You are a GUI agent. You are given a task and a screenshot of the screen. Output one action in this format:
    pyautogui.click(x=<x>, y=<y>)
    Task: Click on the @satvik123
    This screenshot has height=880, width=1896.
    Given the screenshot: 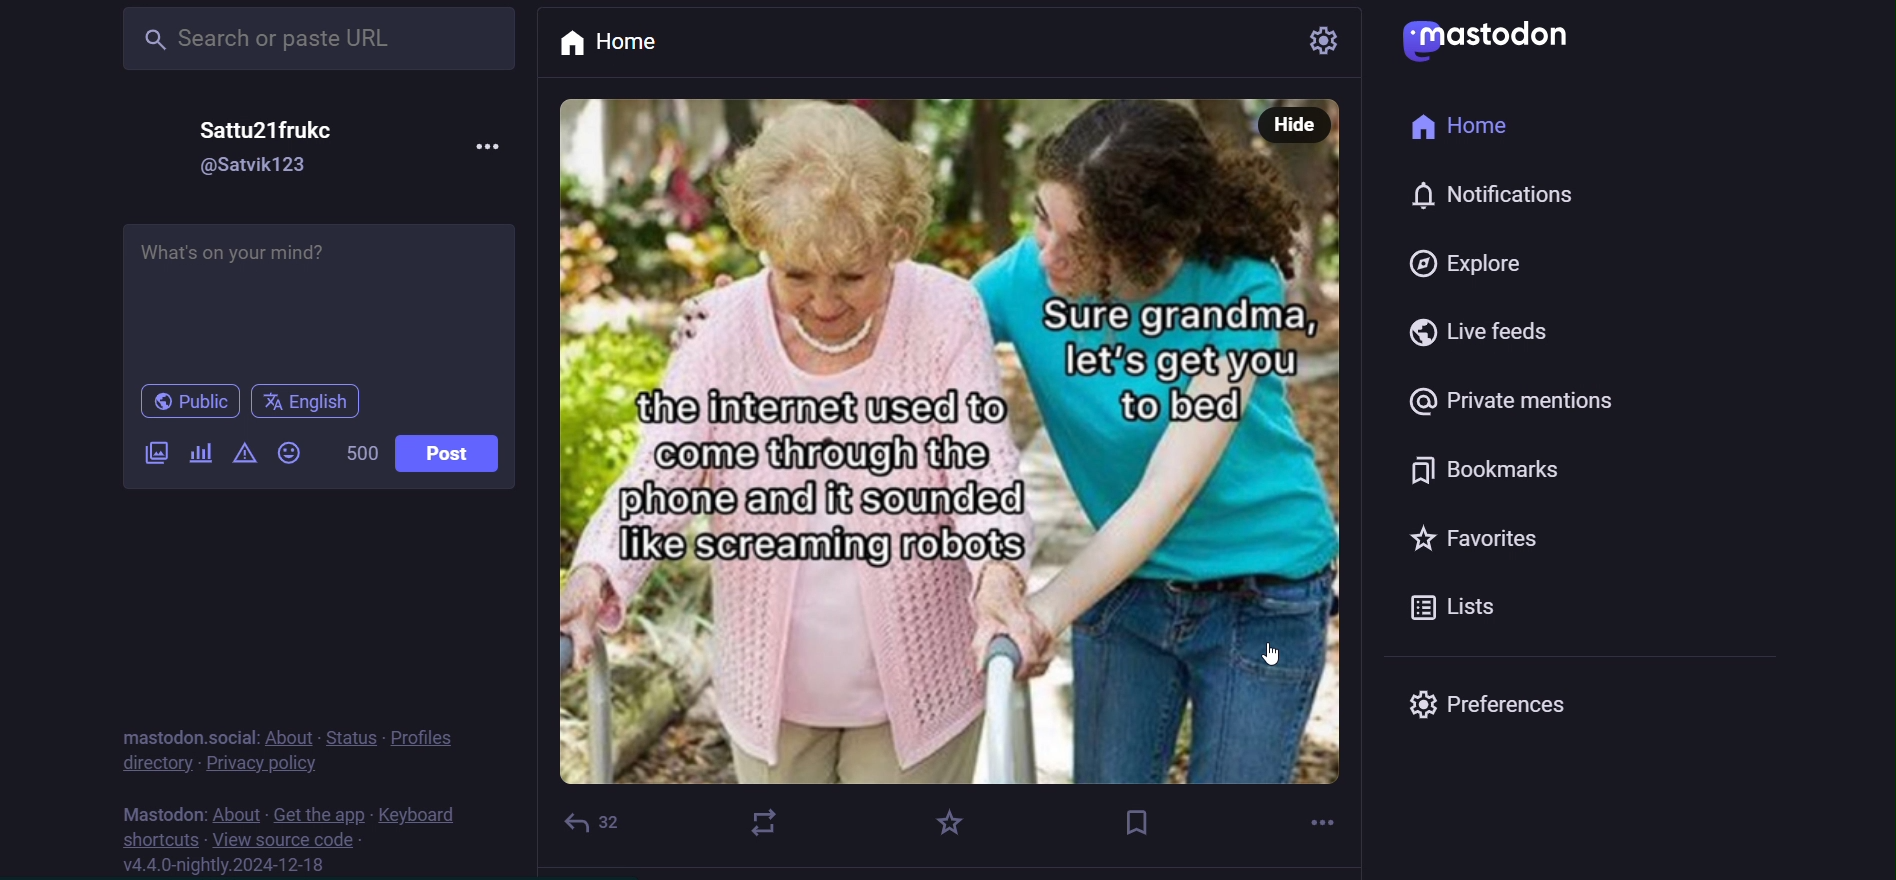 What is the action you would take?
    pyautogui.click(x=256, y=166)
    